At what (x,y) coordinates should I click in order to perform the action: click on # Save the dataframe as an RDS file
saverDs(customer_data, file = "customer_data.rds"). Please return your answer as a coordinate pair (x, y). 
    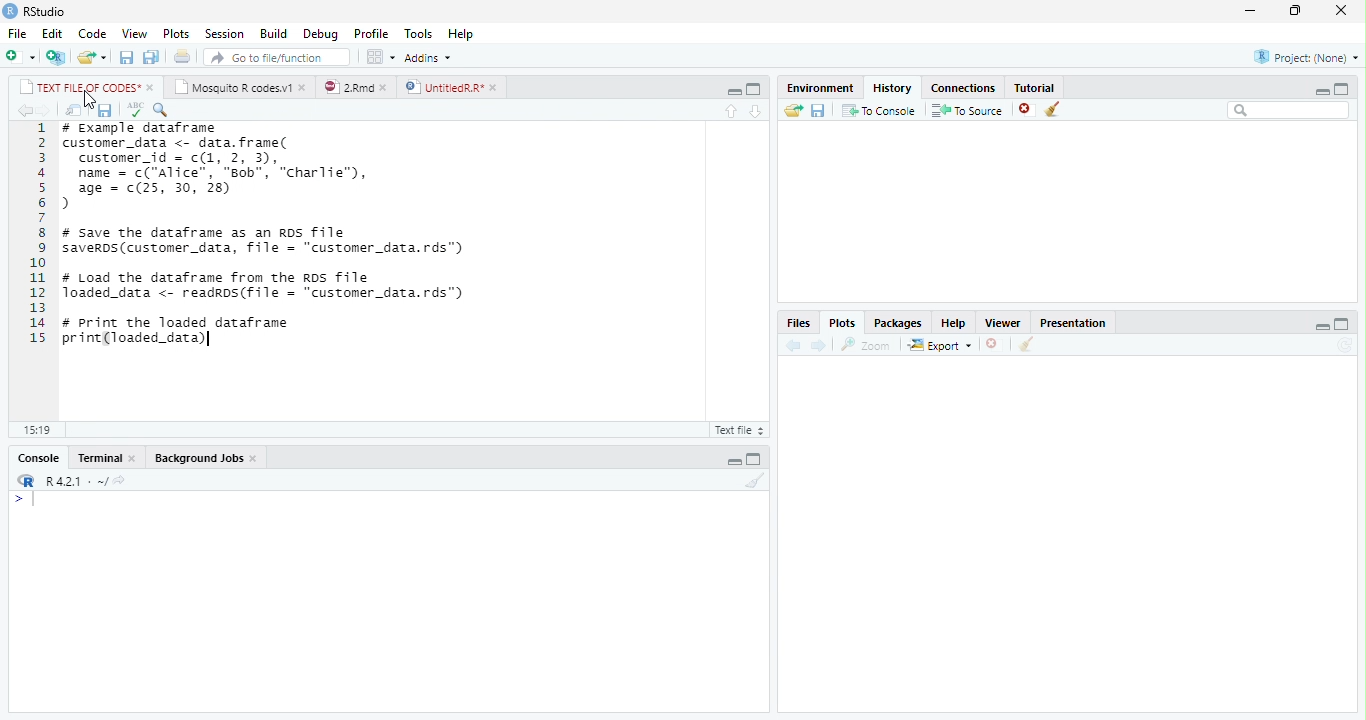
    Looking at the image, I should click on (268, 242).